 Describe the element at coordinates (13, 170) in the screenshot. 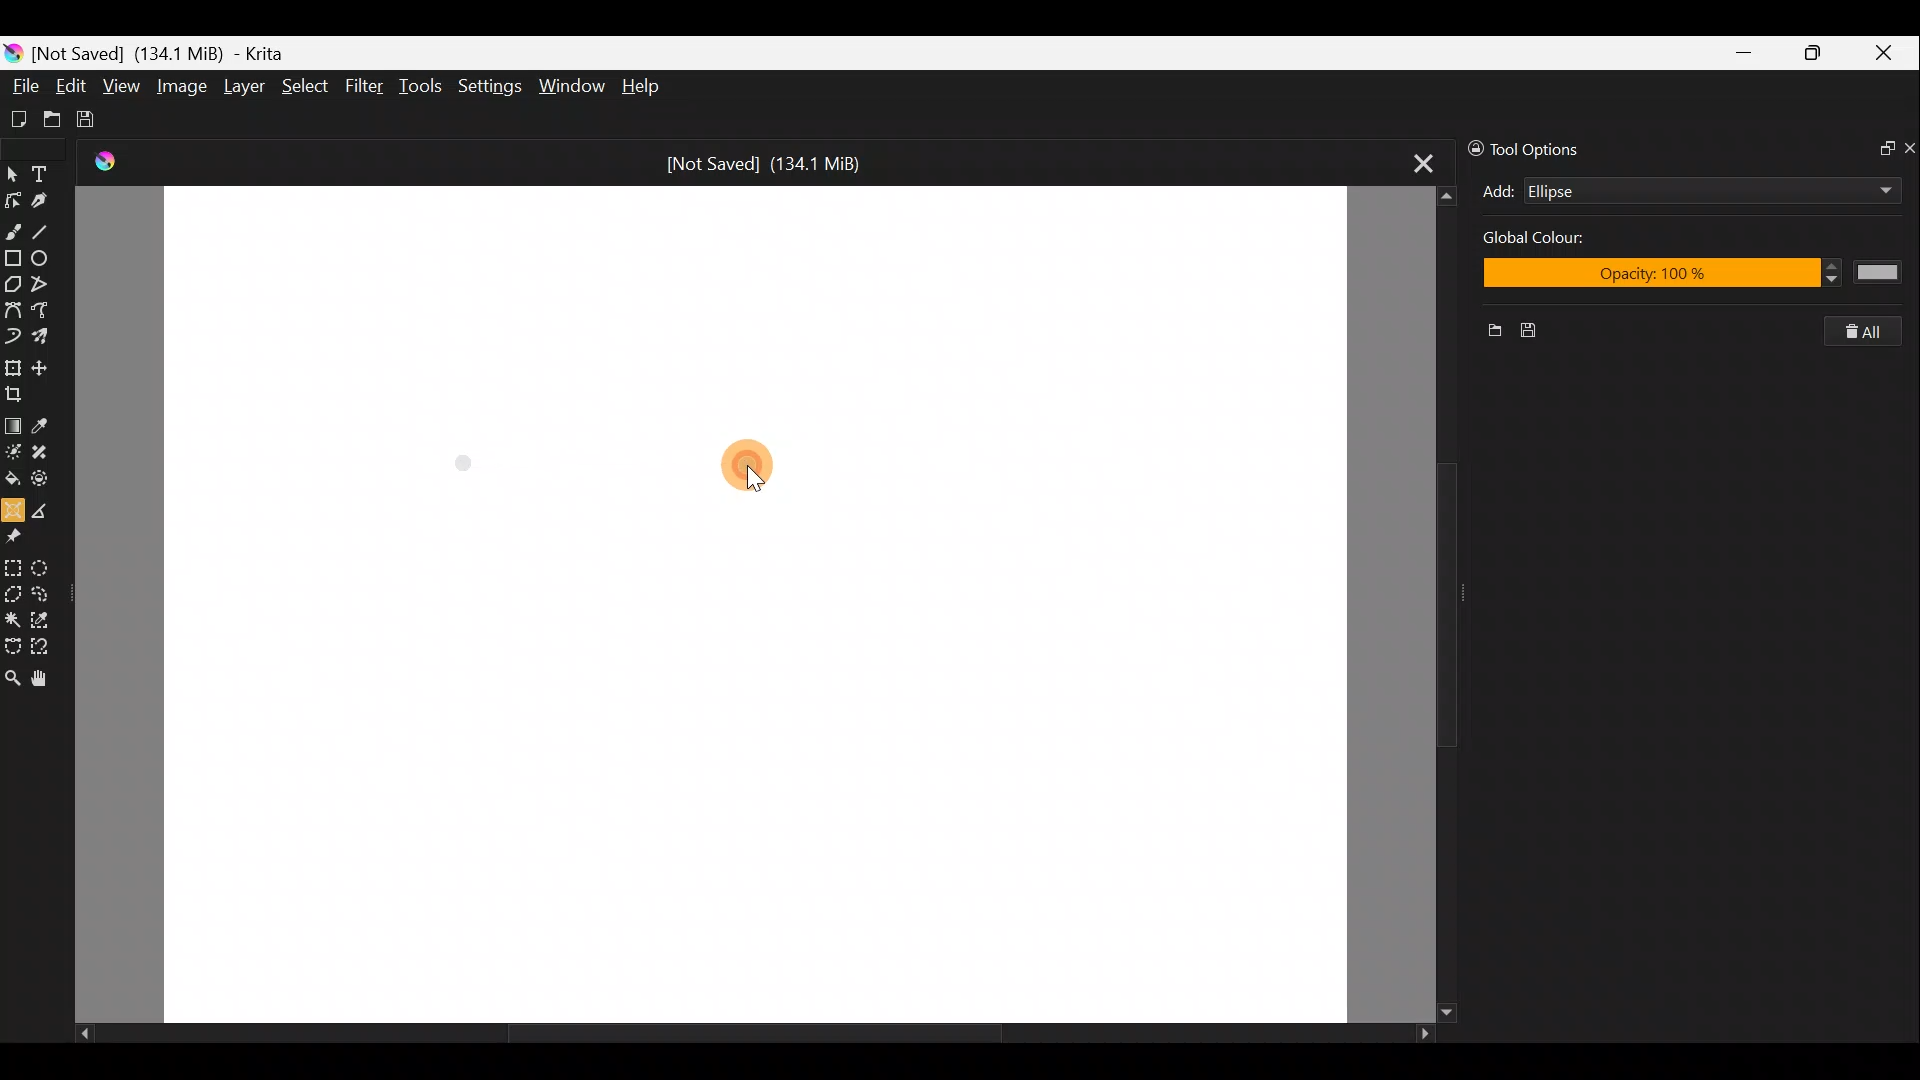

I see `Select shapes tool` at that location.